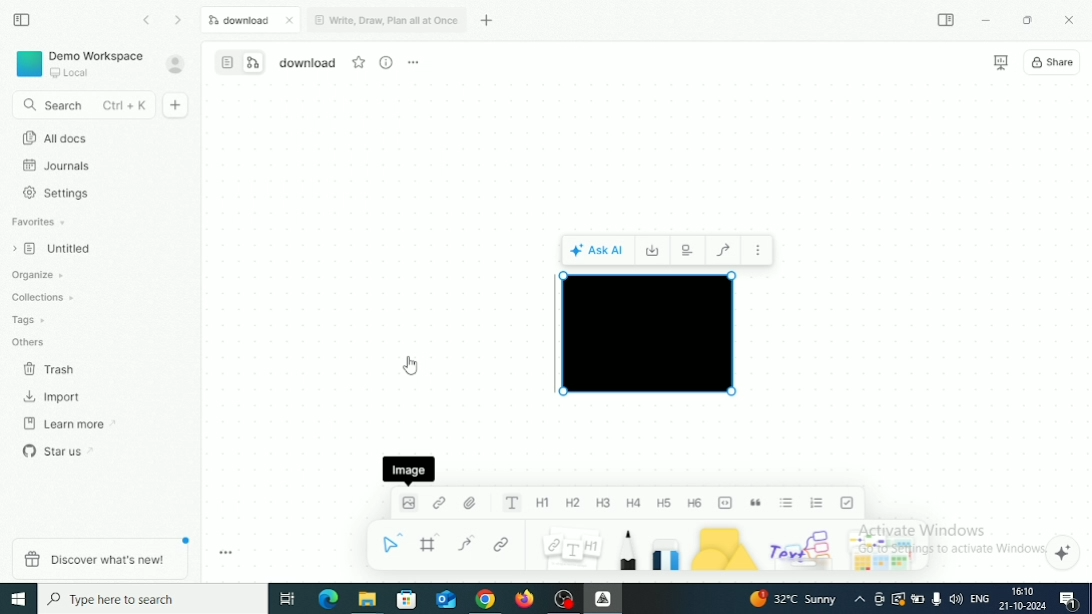 The height and width of the screenshot is (614, 1092). Describe the element at coordinates (79, 65) in the screenshot. I see `Demo Workspace` at that location.